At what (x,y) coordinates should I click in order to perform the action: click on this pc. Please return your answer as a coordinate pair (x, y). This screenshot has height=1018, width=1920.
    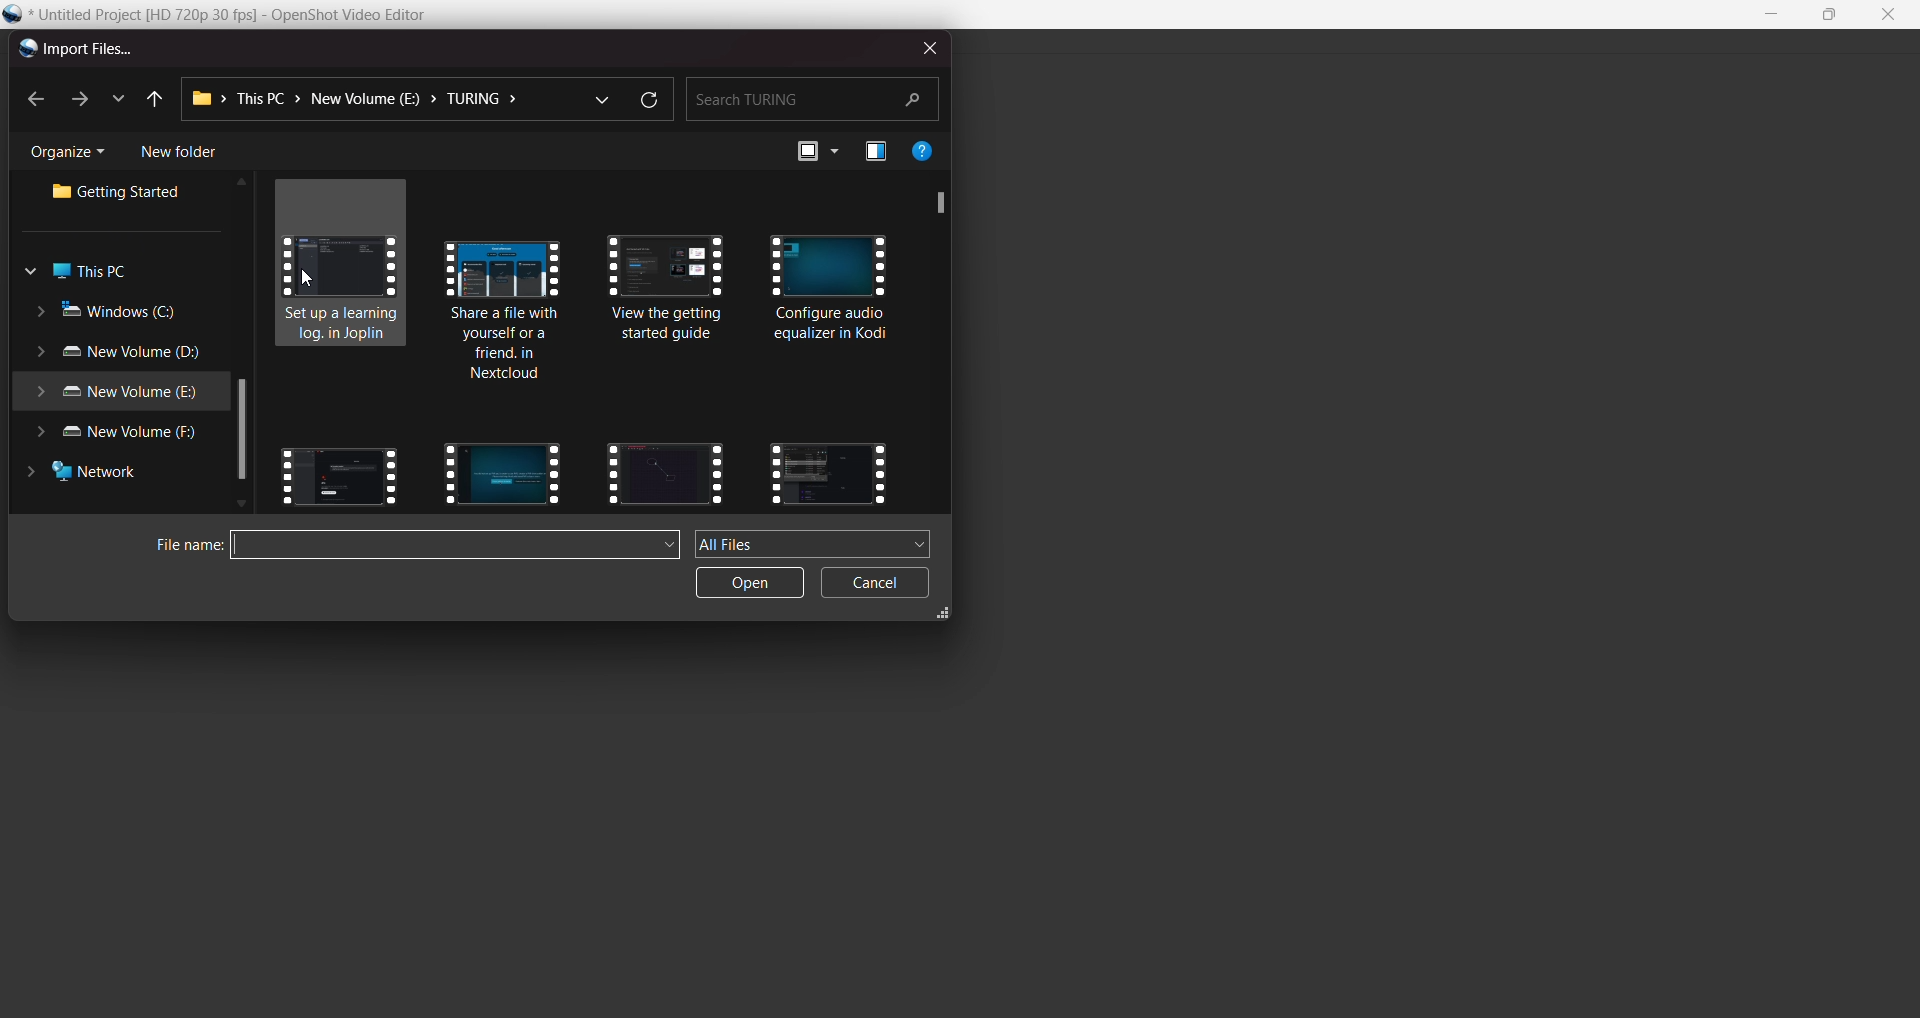
    Looking at the image, I should click on (83, 272).